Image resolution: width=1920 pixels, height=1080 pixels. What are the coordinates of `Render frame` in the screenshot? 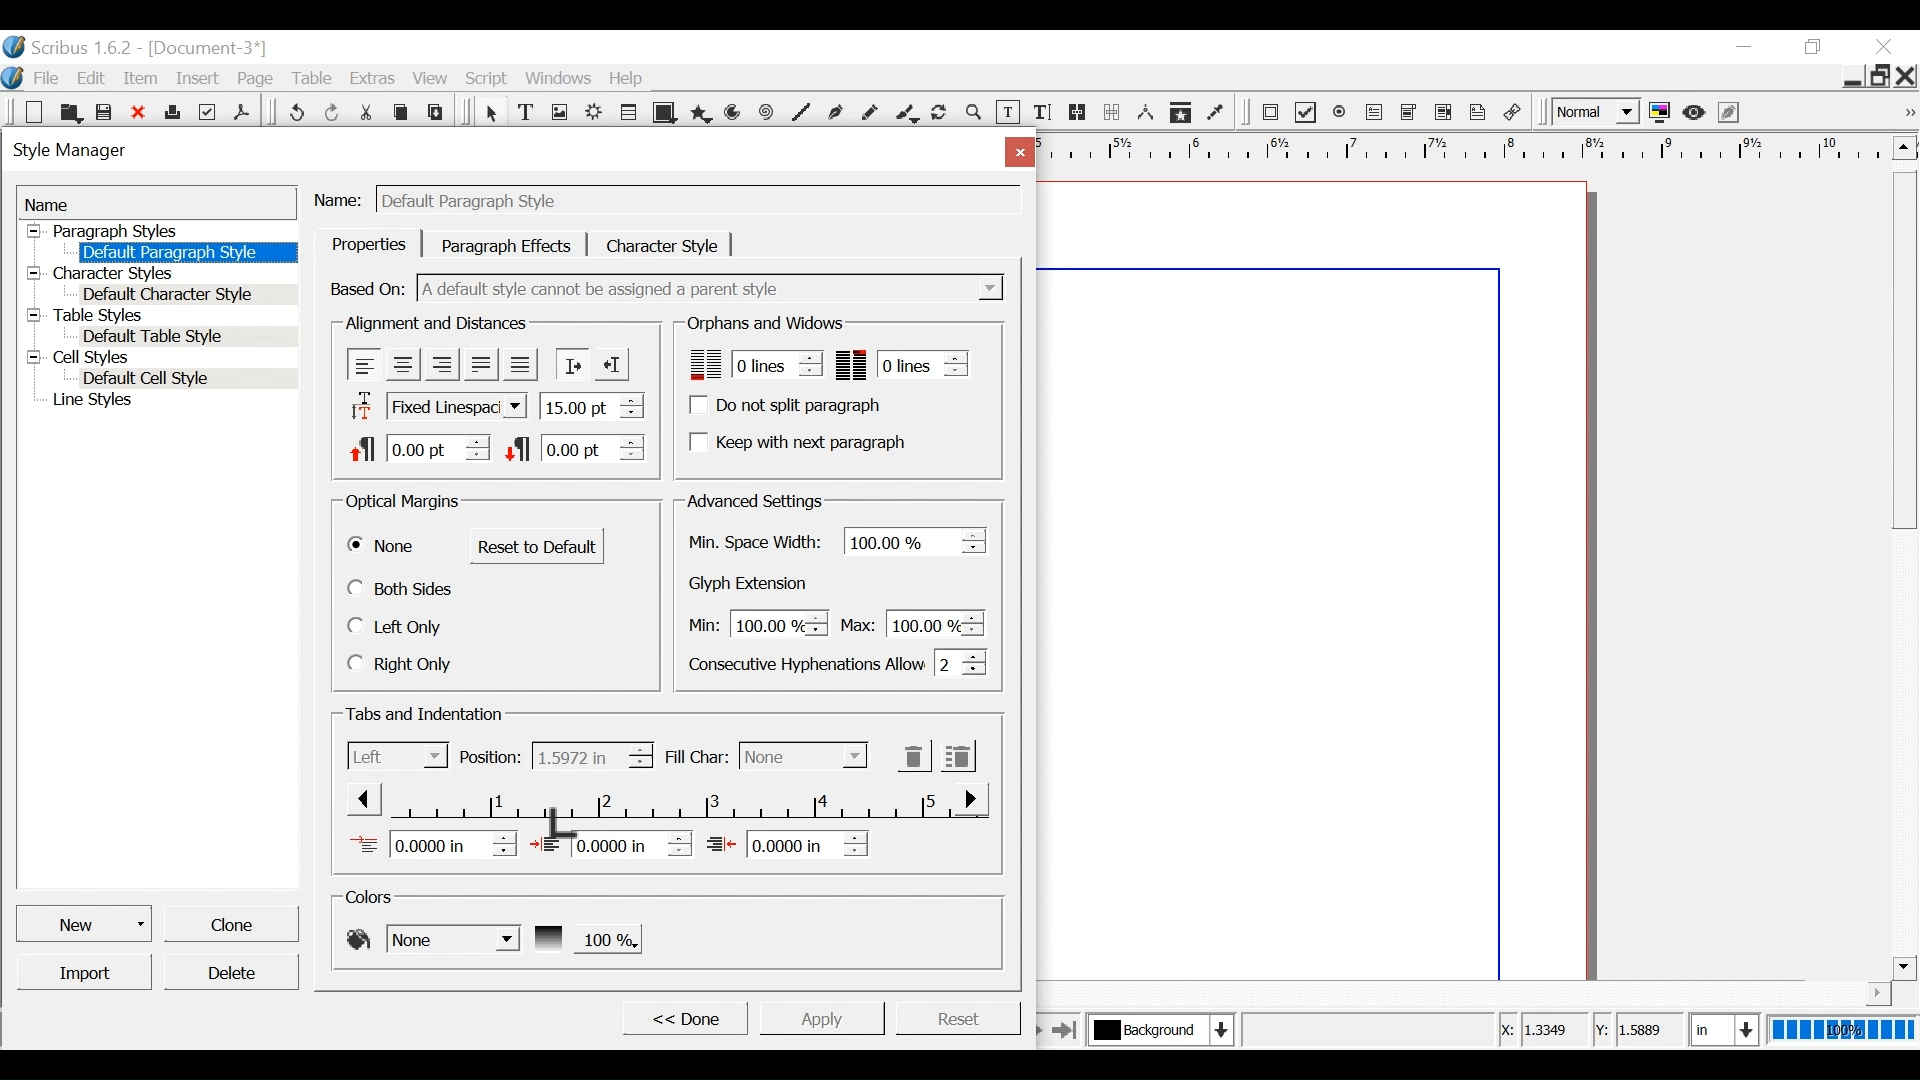 It's located at (595, 113).